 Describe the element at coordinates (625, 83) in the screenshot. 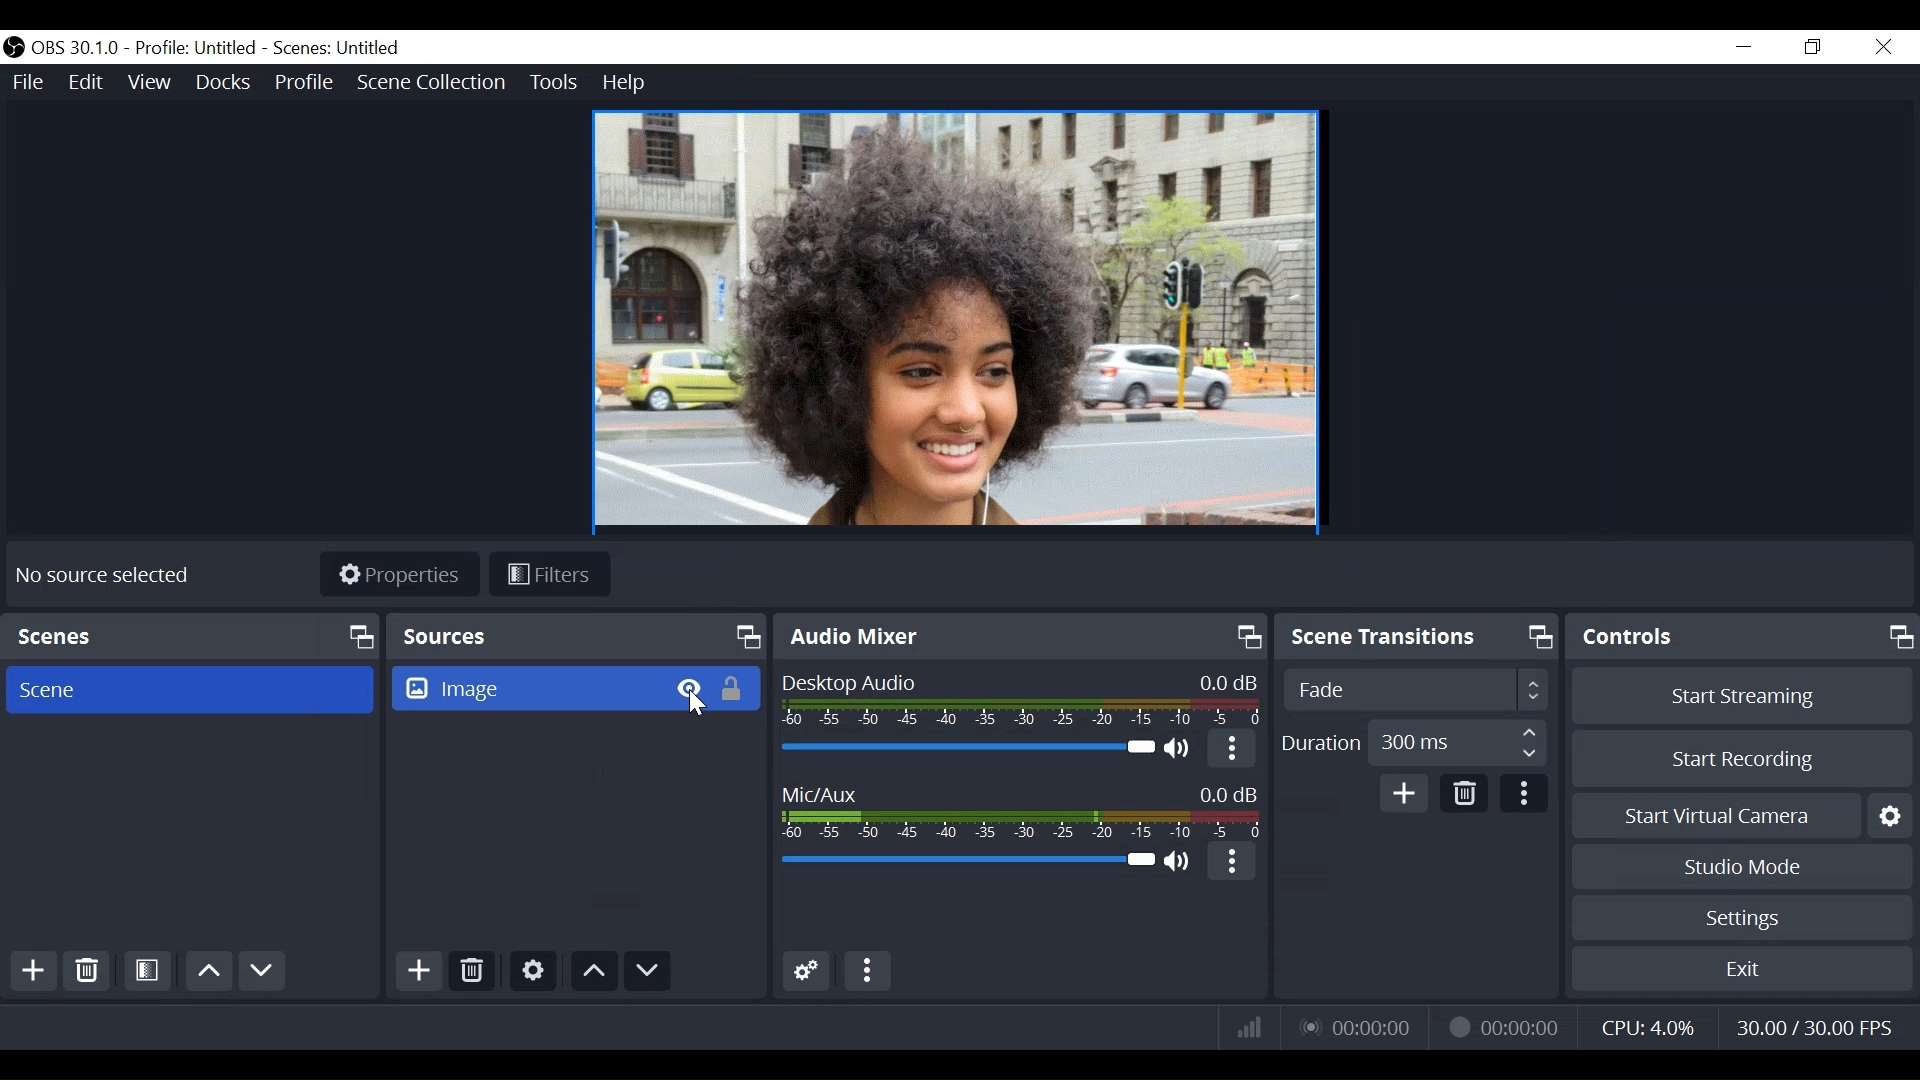

I see `Help` at that location.